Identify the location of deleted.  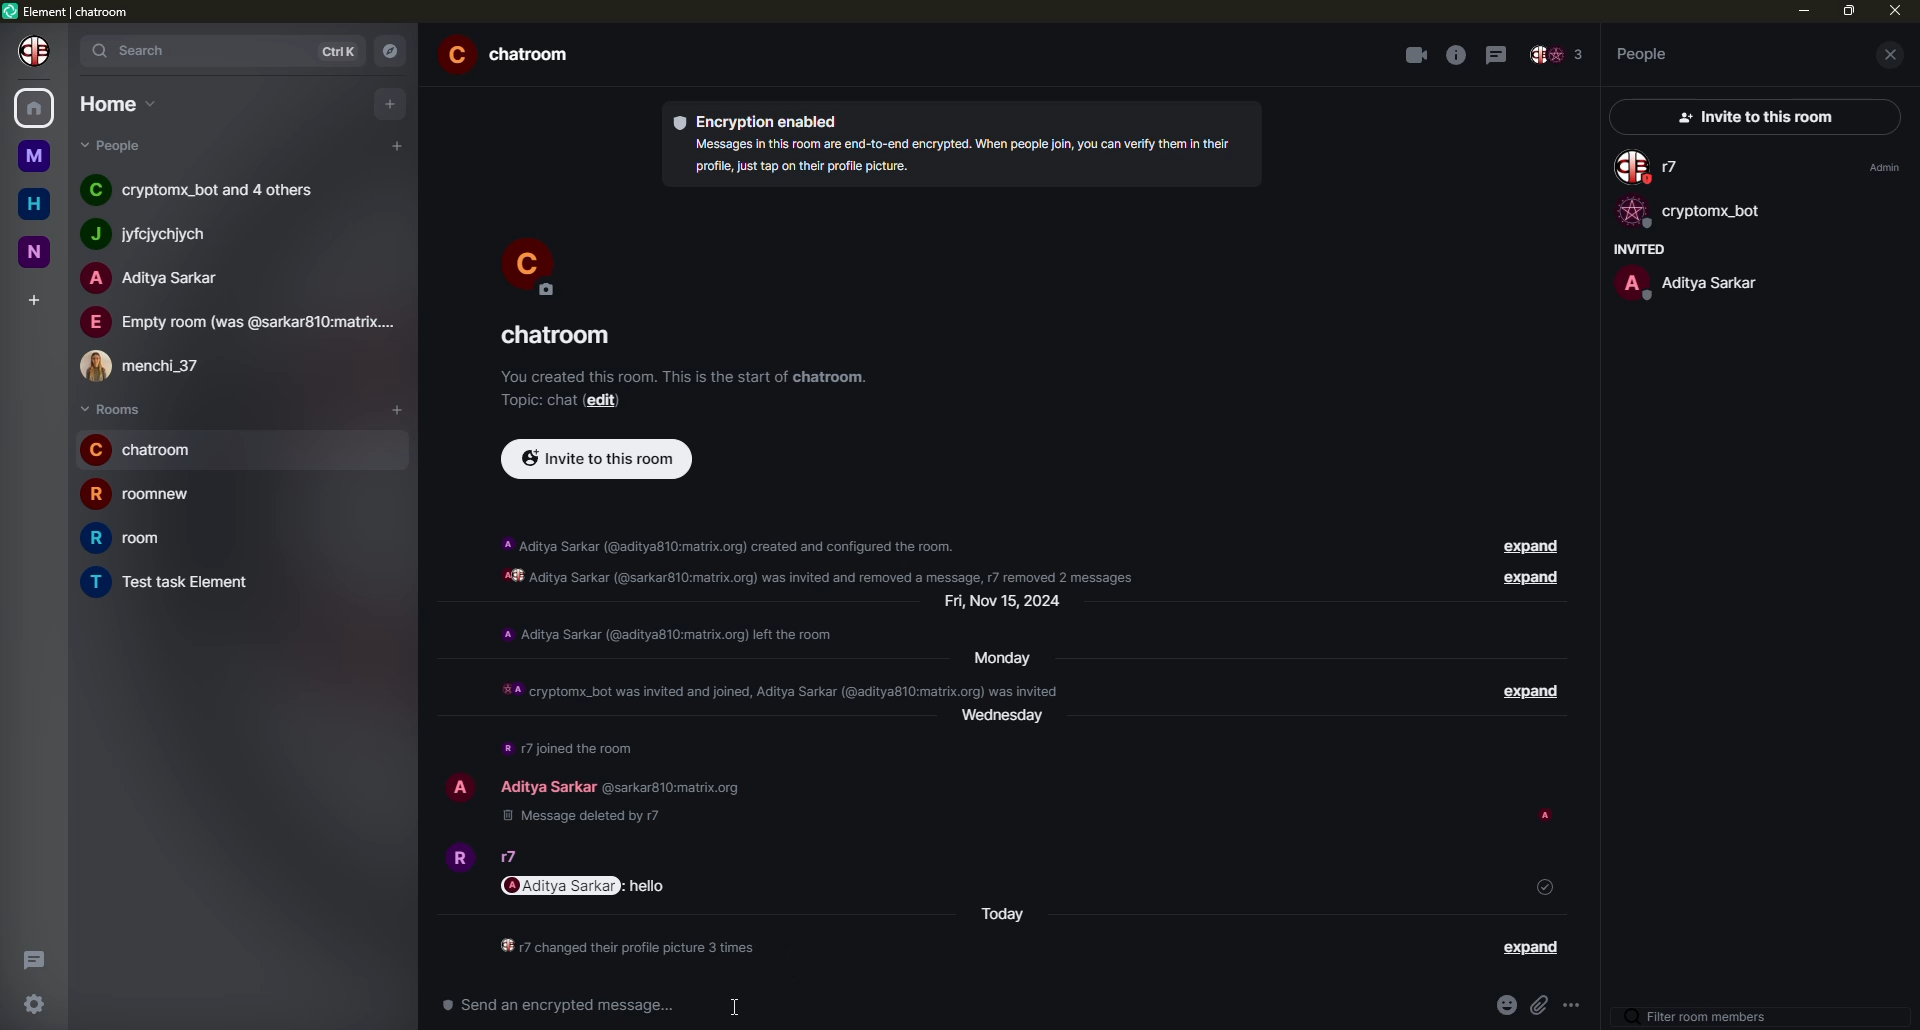
(578, 817).